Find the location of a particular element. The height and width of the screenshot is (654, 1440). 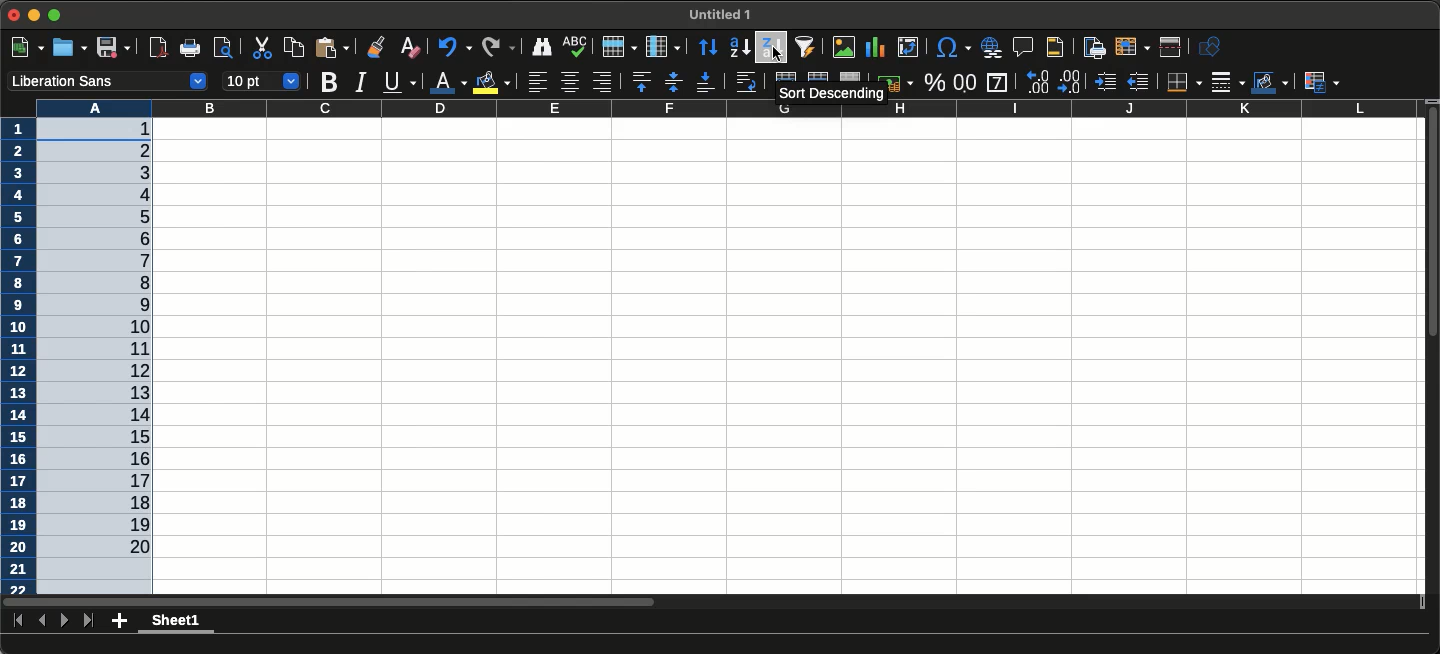

Insert or edit pivot table is located at coordinates (908, 47).